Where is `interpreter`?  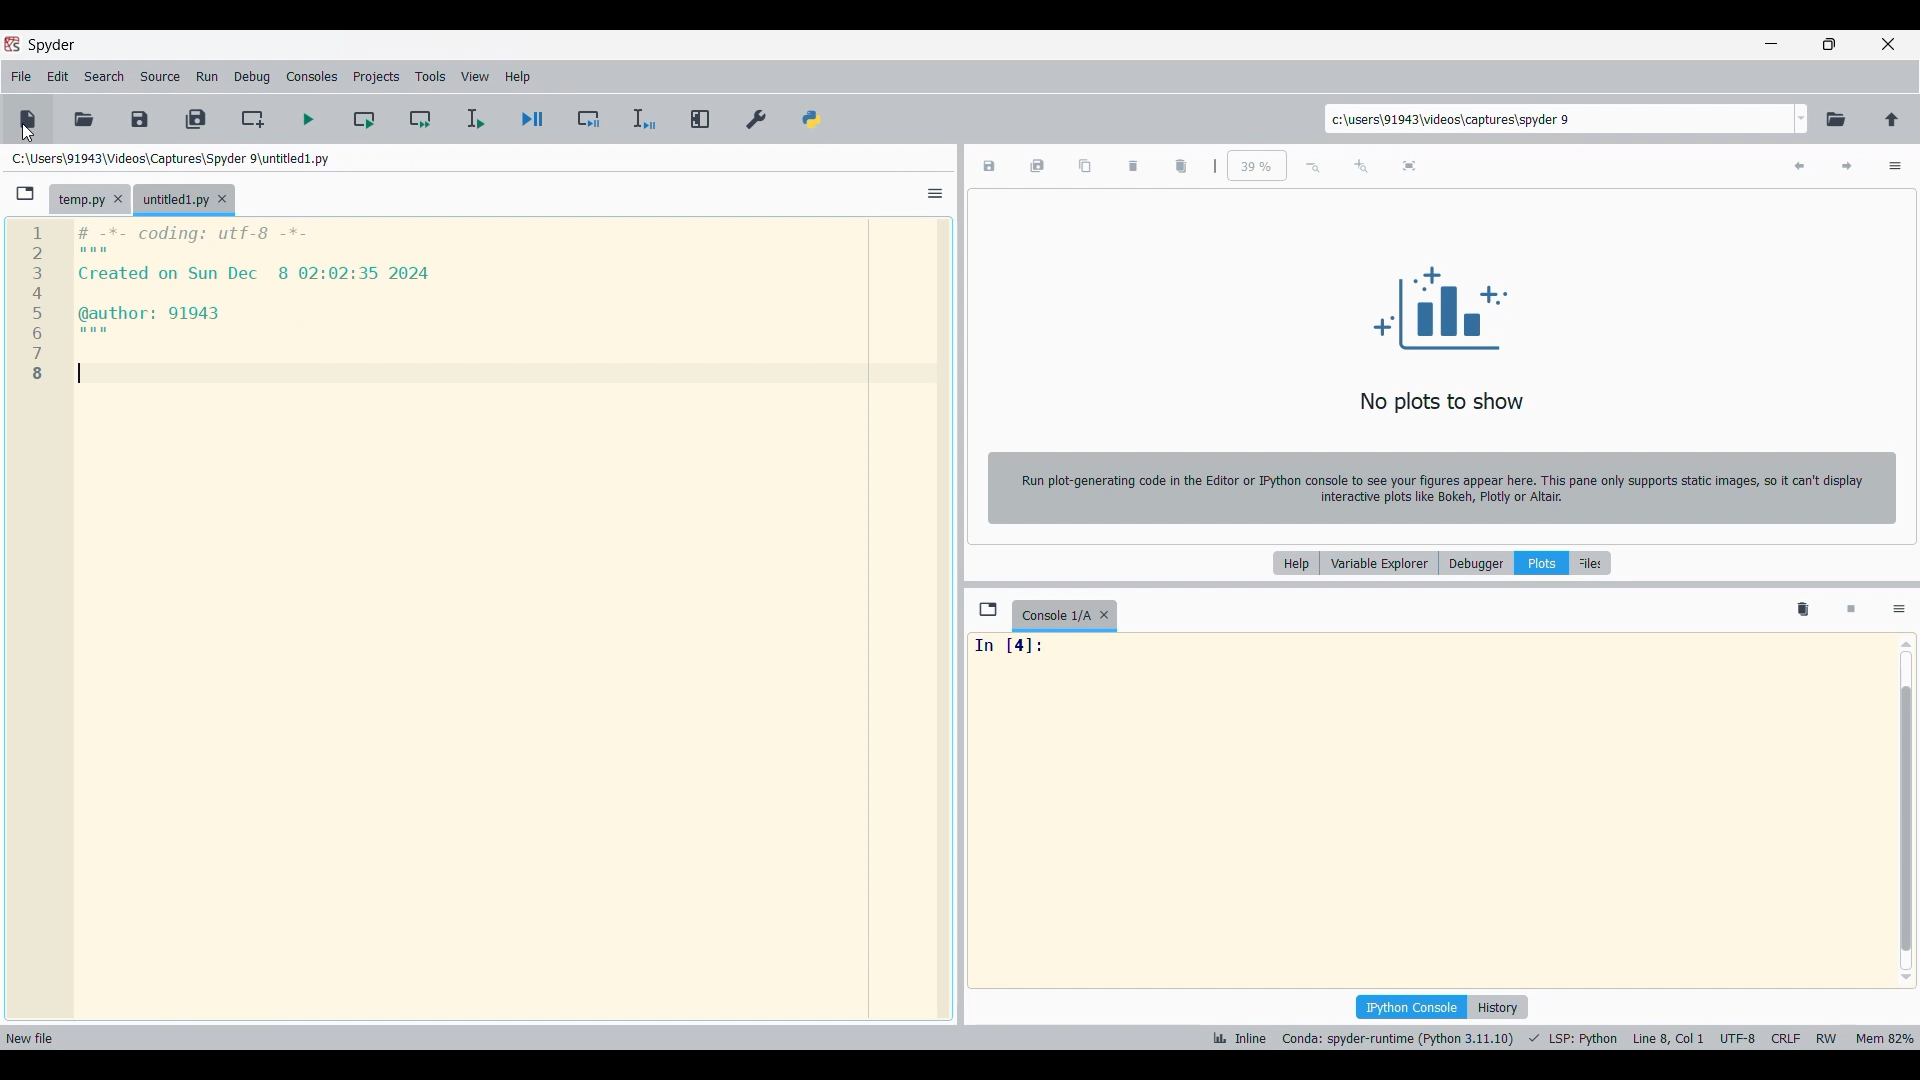
interpreter is located at coordinates (1388, 1038).